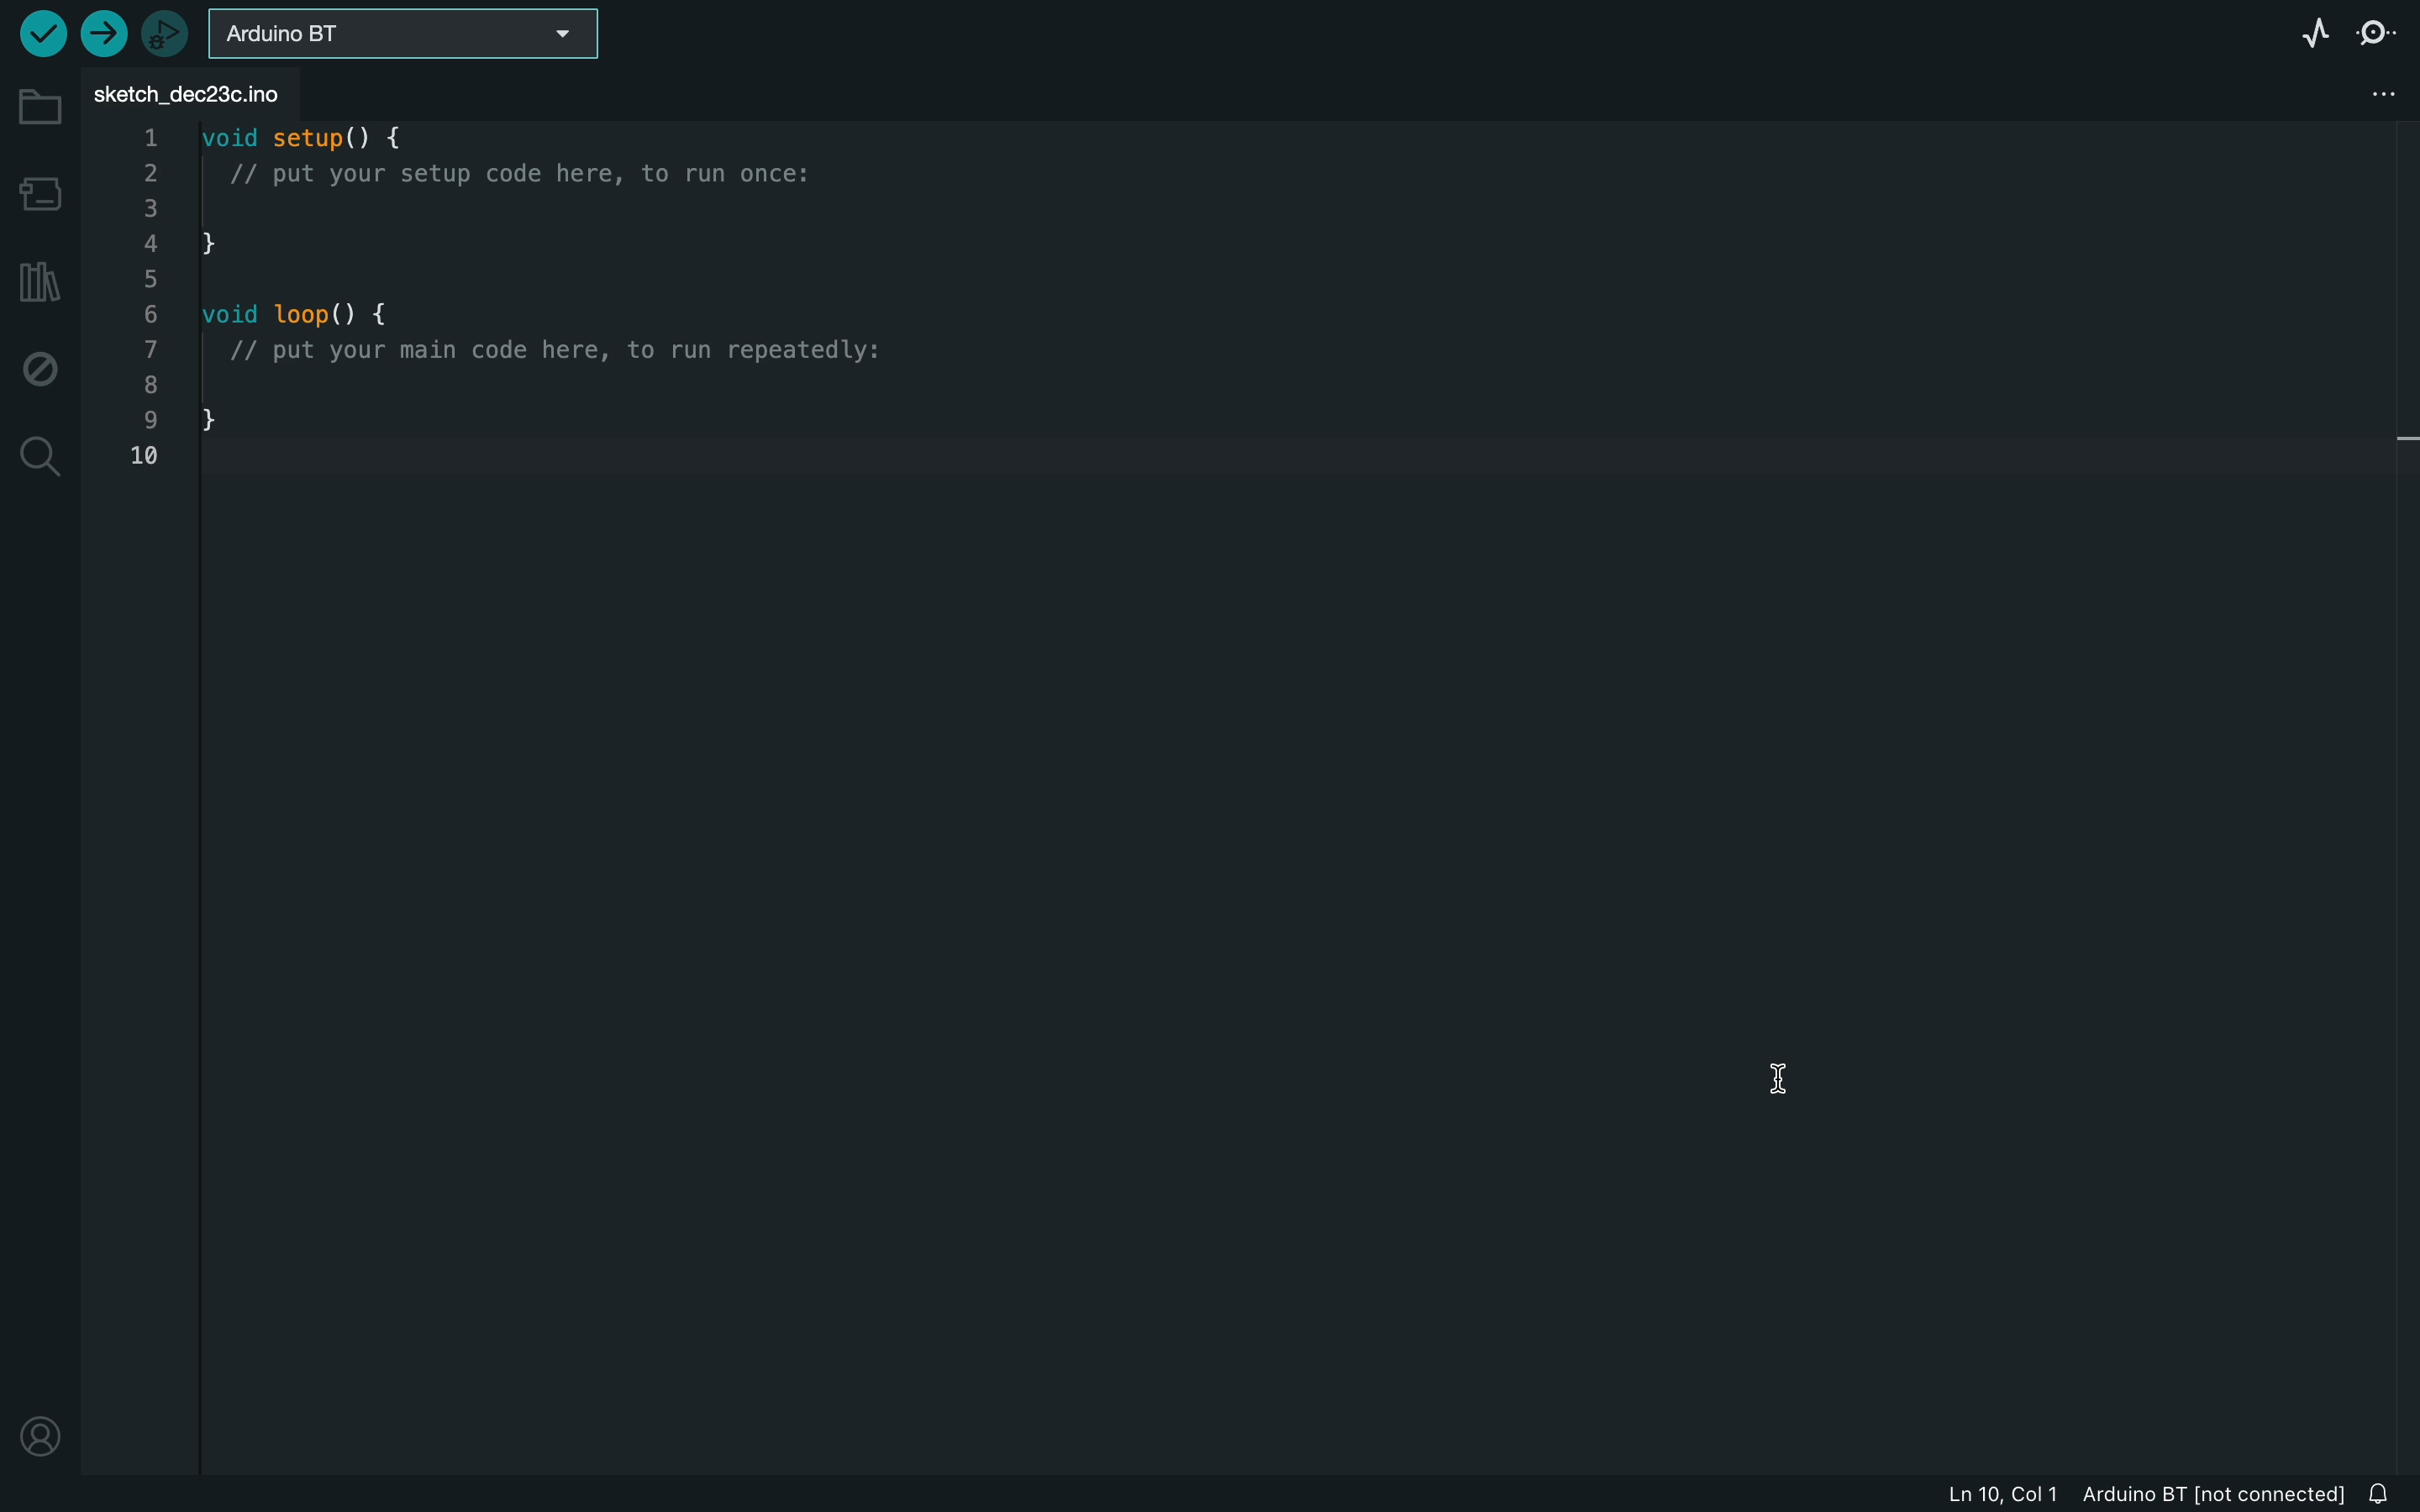 This screenshot has width=2420, height=1512. Describe the element at coordinates (587, 305) in the screenshot. I see `code` at that location.